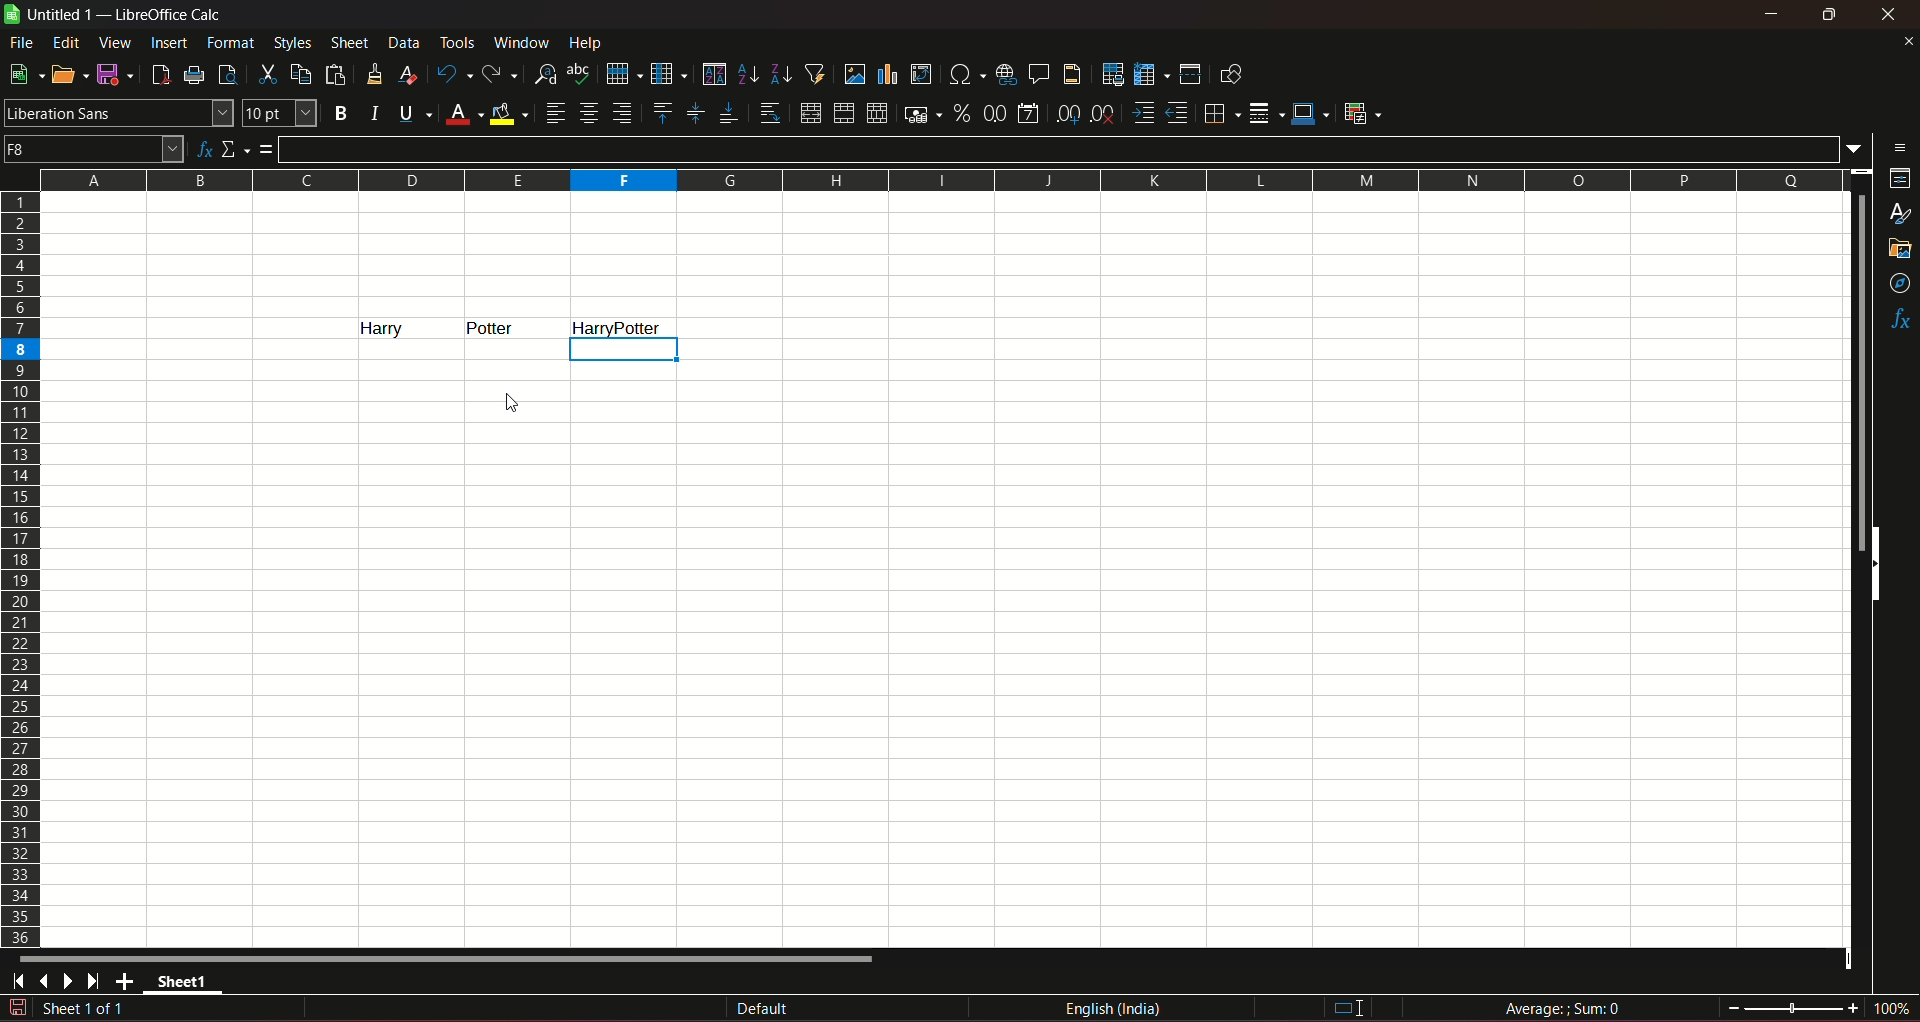 Image resolution: width=1920 pixels, height=1022 pixels. What do you see at coordinates (301, 74) in the screenshot?
I see `copy` at bounding box center [301, 74].